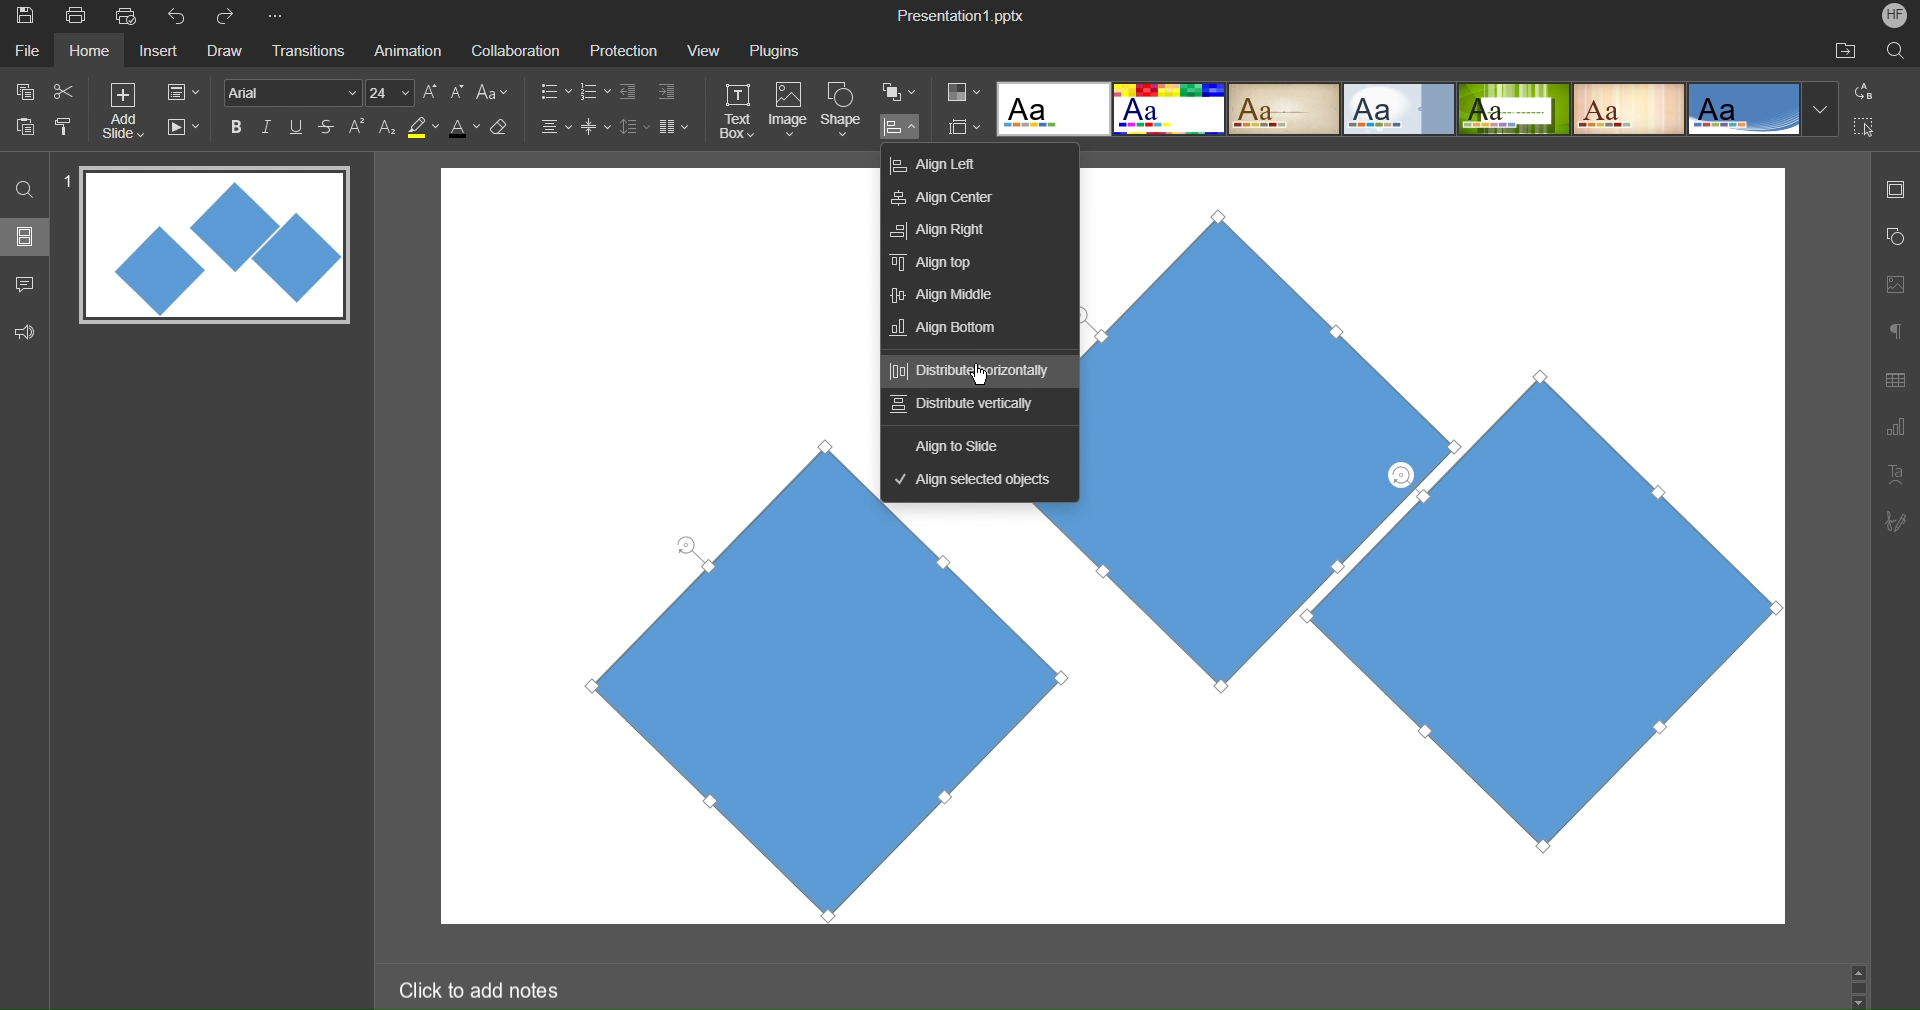  What do you see at coordinates (843, 112) in the screenshot?
I see `Shape` at bounding box center [843, 112].